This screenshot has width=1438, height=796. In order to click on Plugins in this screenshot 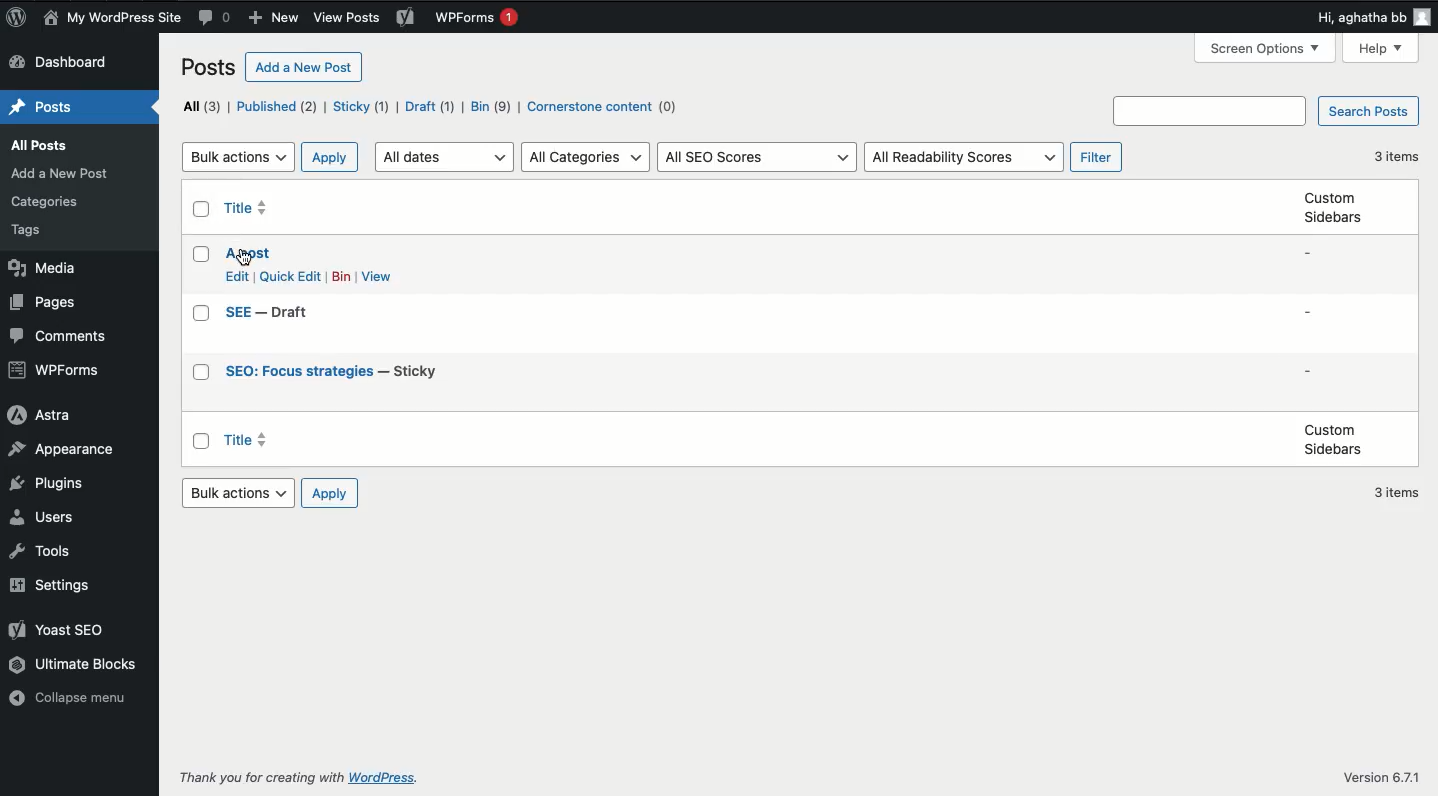, I will do `click(50, 481)`.